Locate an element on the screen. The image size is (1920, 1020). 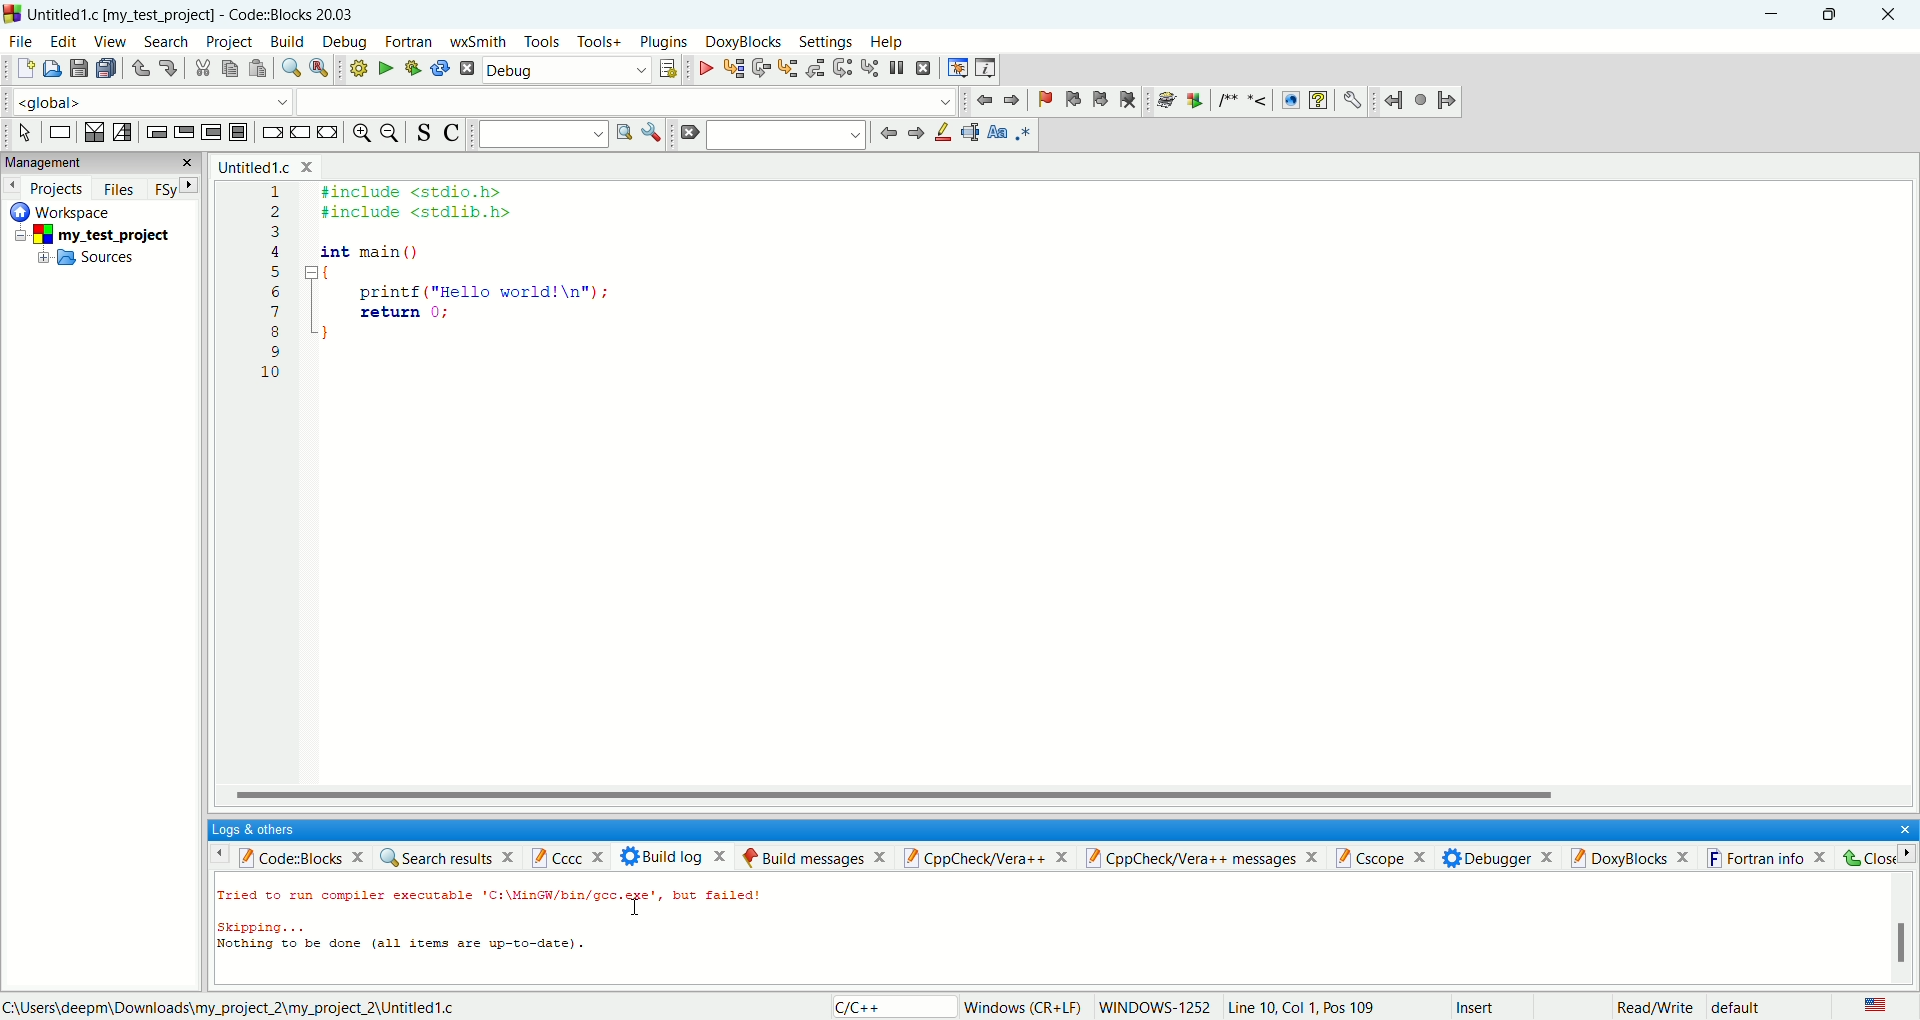
sources is located at coordinates (87, 261).